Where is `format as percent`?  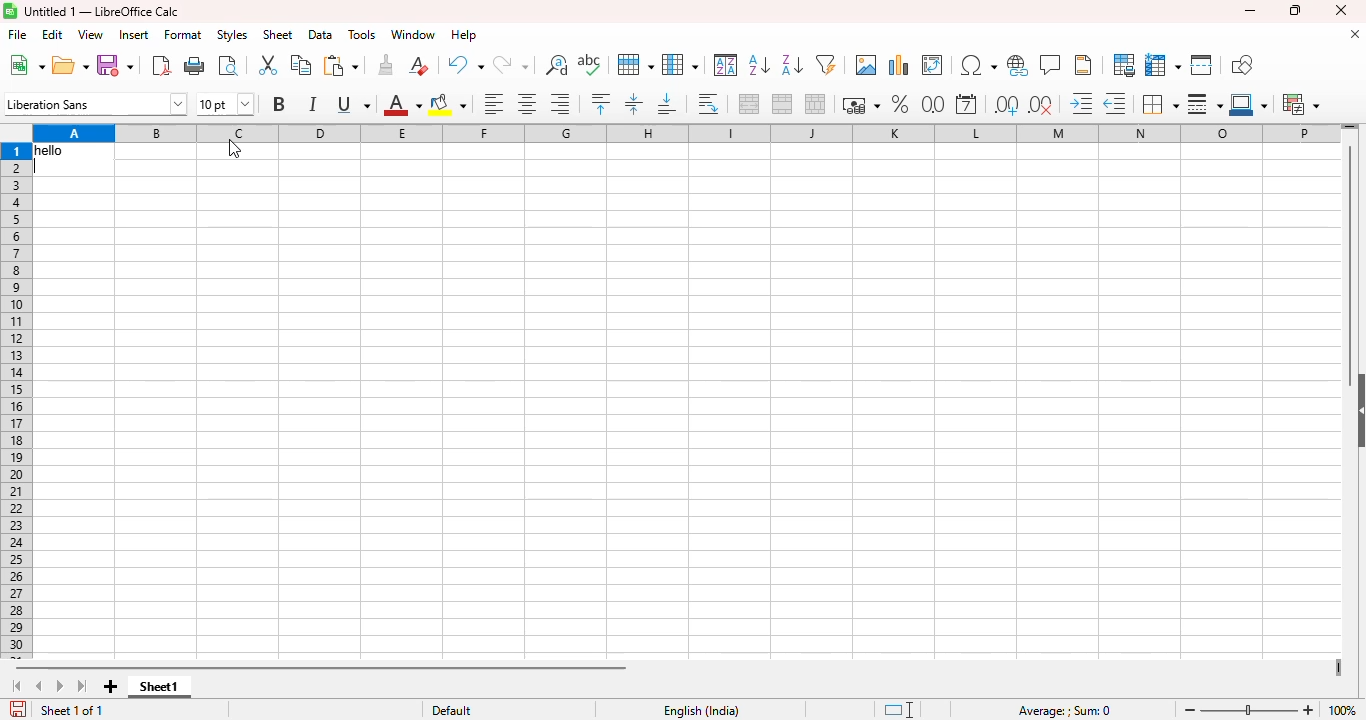 format as percent is located at coordinates (899, 104).